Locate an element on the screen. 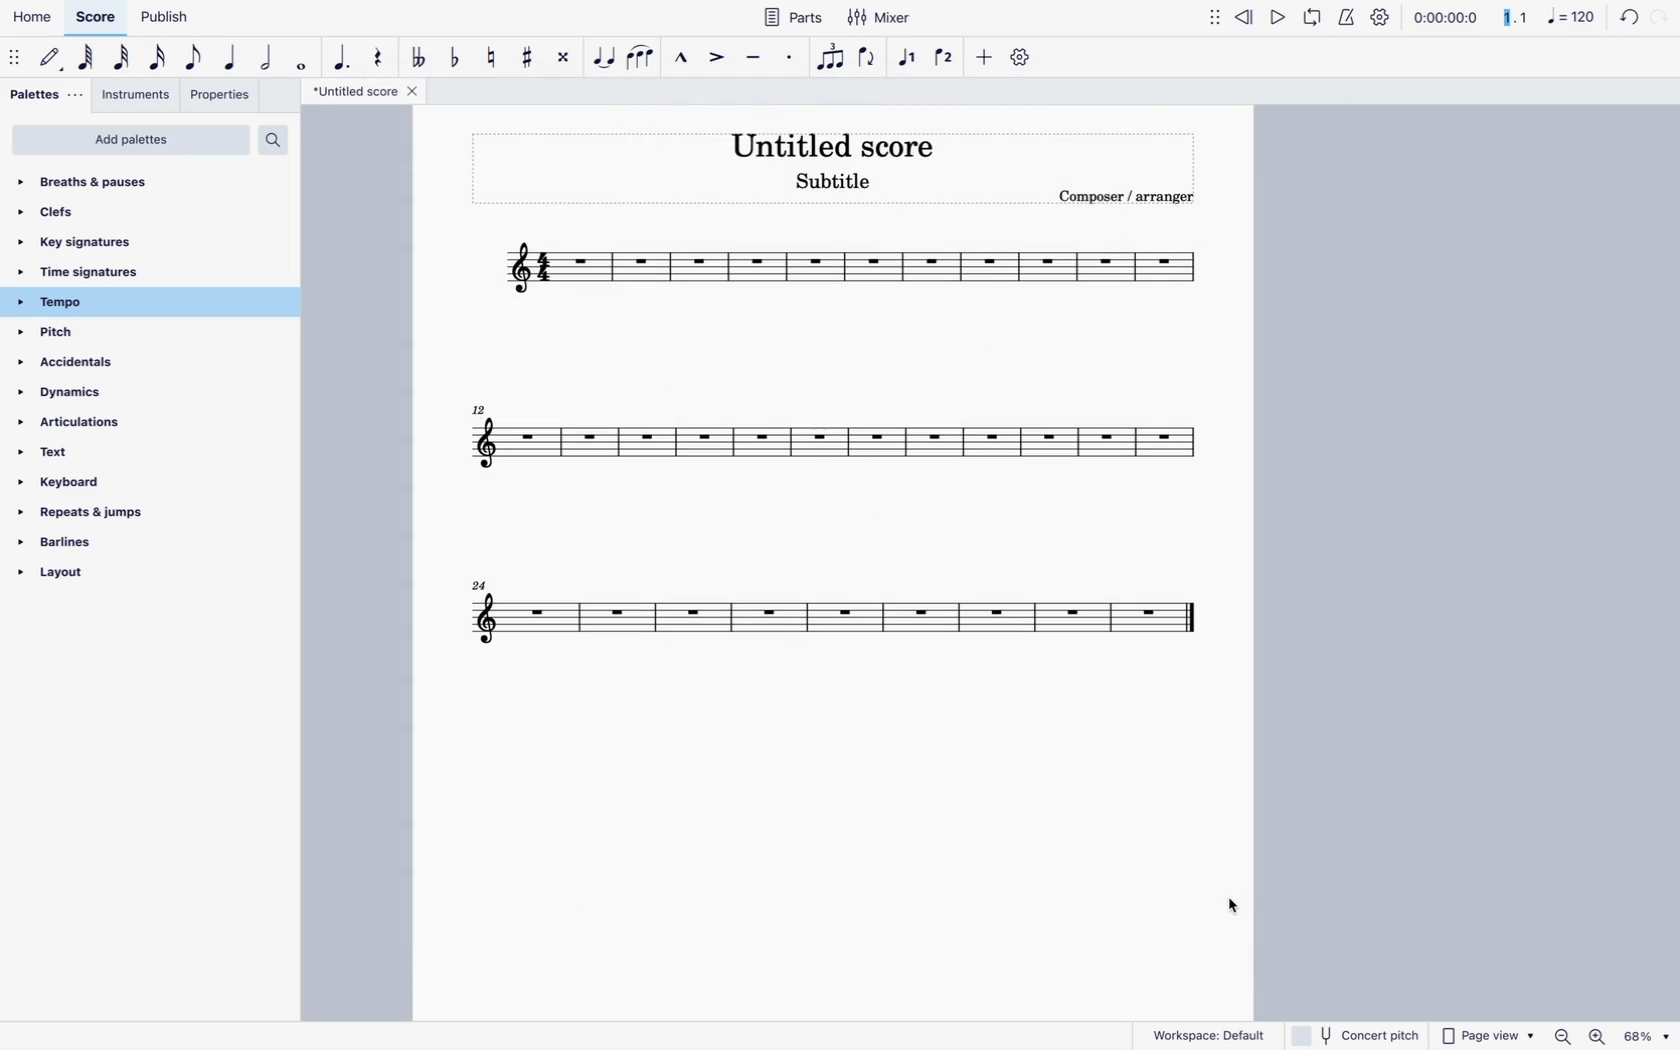 Image resolution: width=1680 pixels, height=1050 pixels. Setting is located at coordinates (1025, 55).